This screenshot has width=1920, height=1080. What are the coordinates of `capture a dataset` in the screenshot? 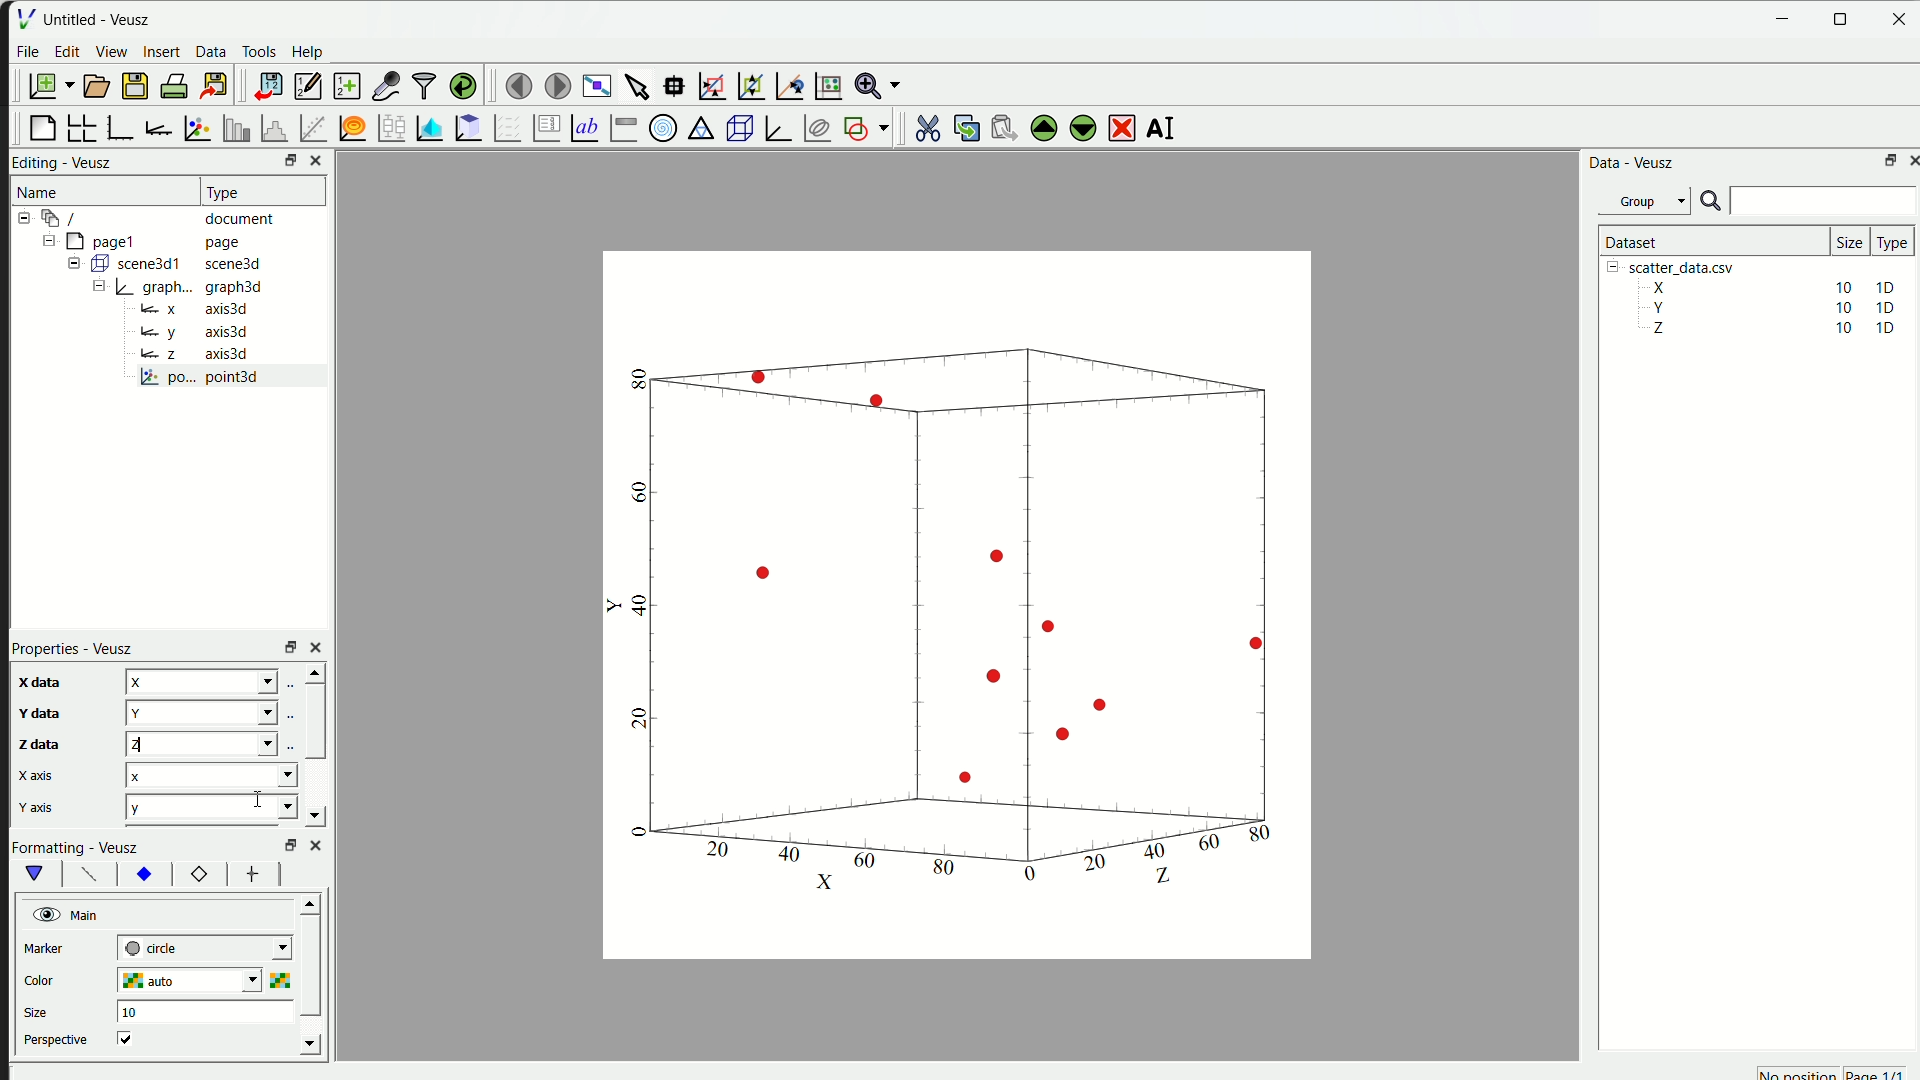 It's located at (385, 83).